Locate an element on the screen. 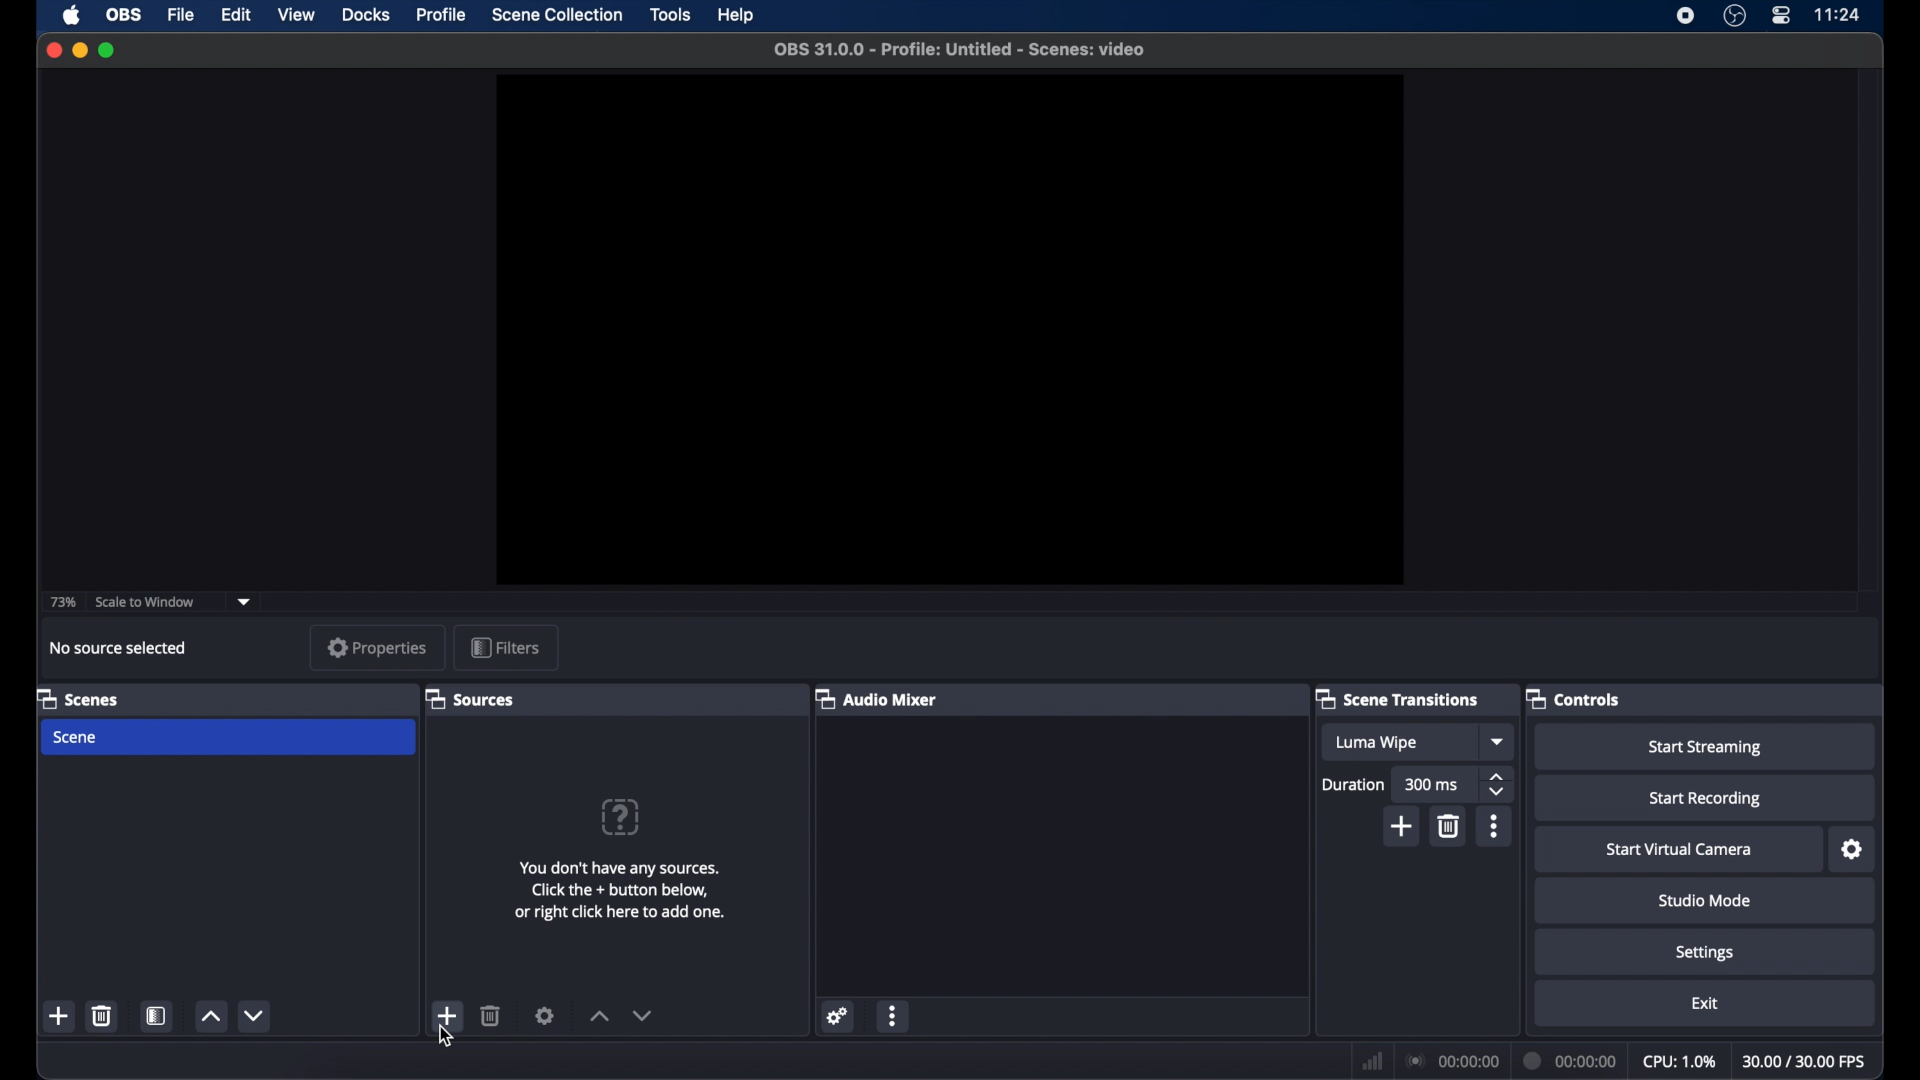 The width and height of the screenshot is (1920, 1080). fps is located at coordinates (1804, 1061).